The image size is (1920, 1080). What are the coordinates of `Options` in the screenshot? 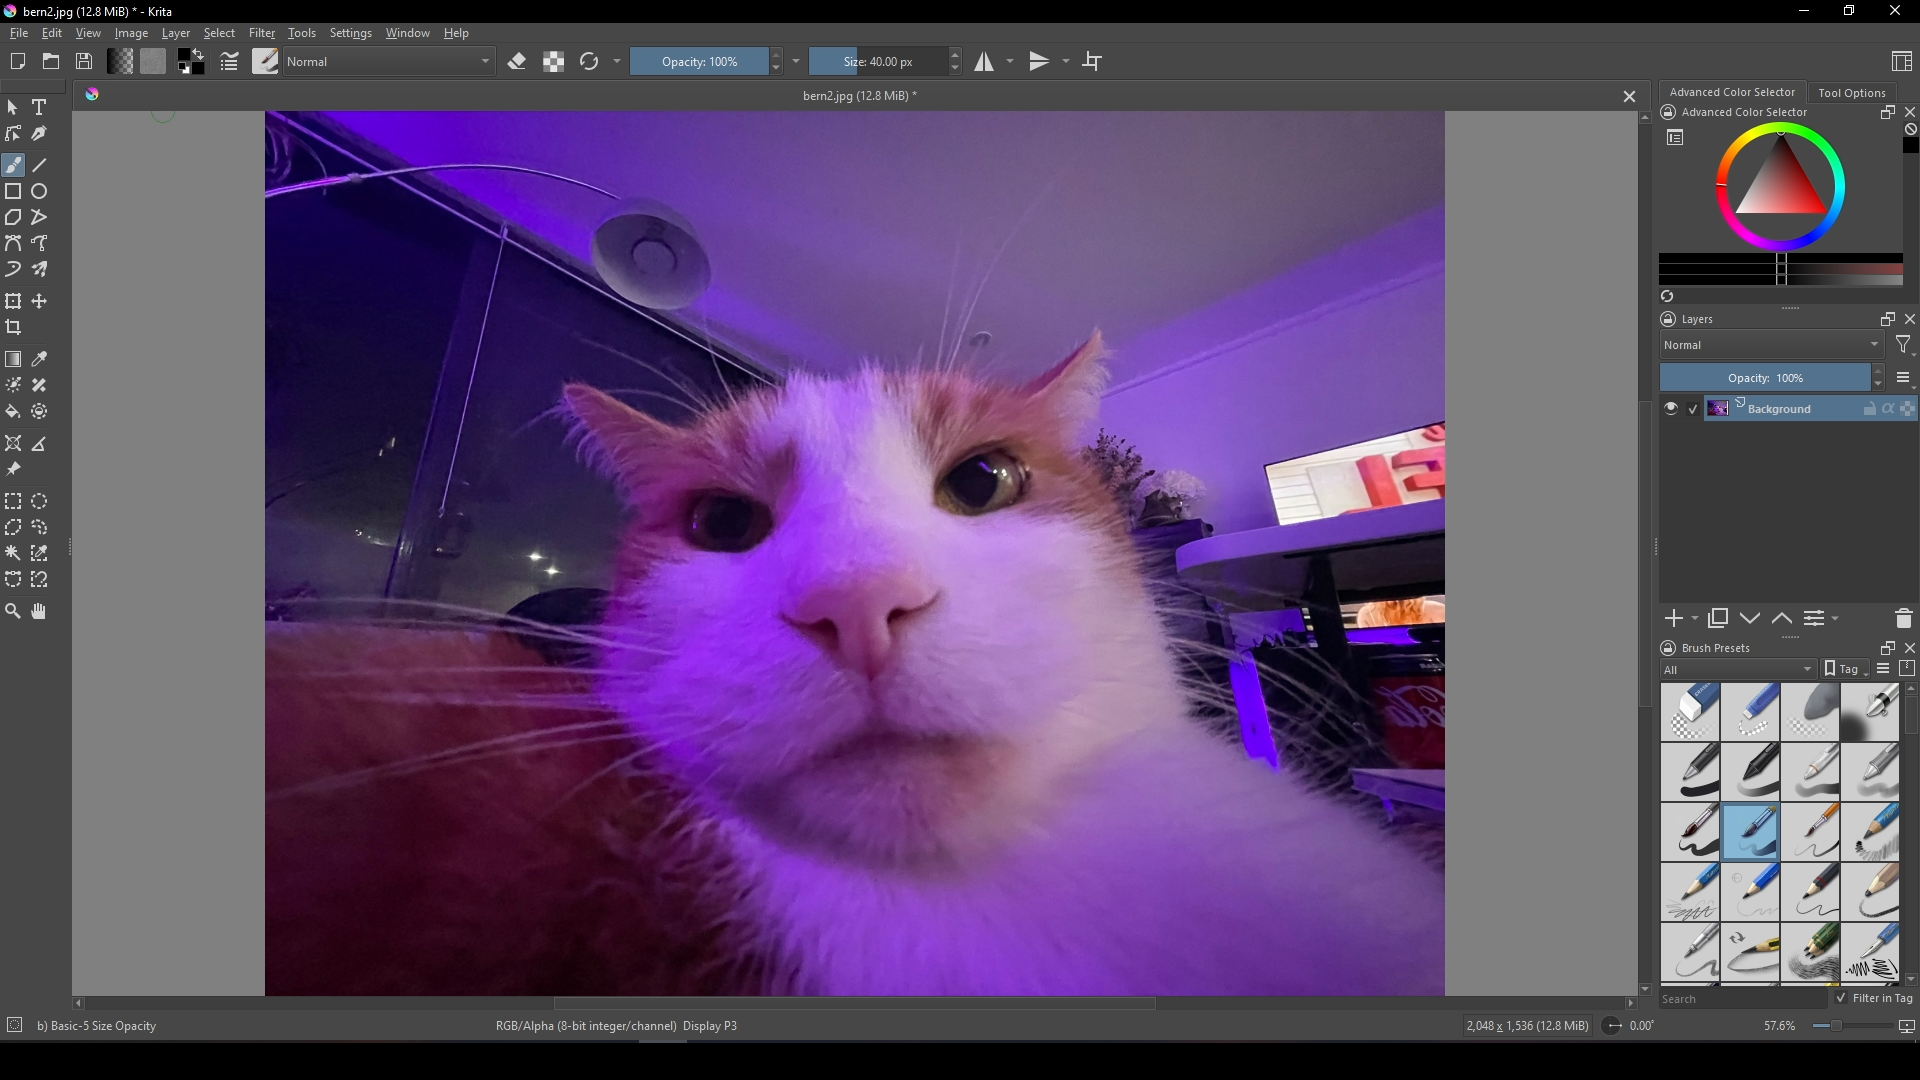 It's located at (618, 61).